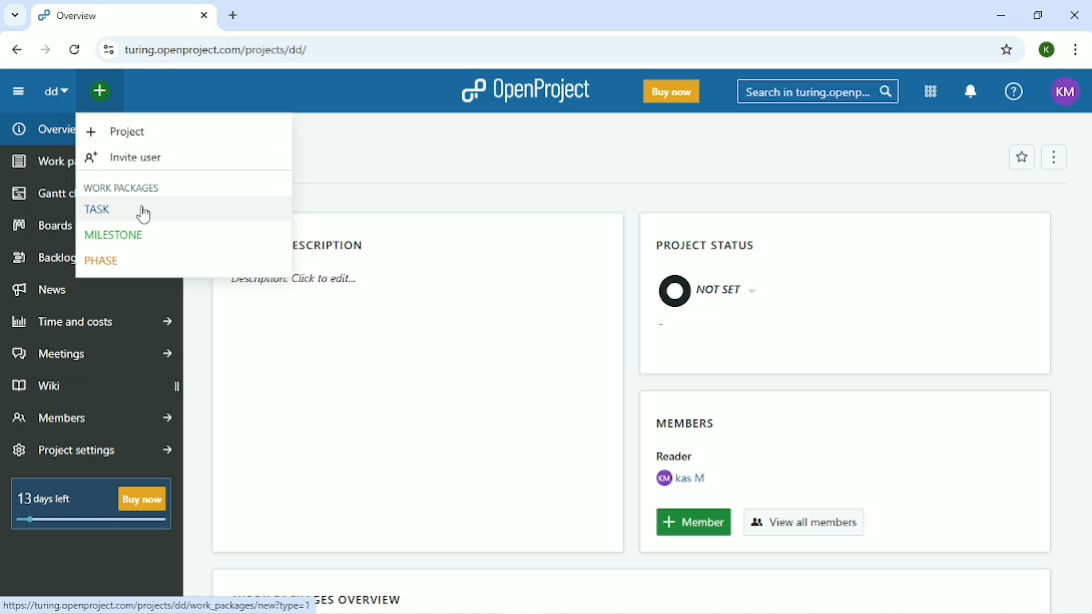 The width and height of the screenshot is (1092, 614). Describe the element at coordinates (971, 92) in the screenshot. I see `To notification center` at that location.